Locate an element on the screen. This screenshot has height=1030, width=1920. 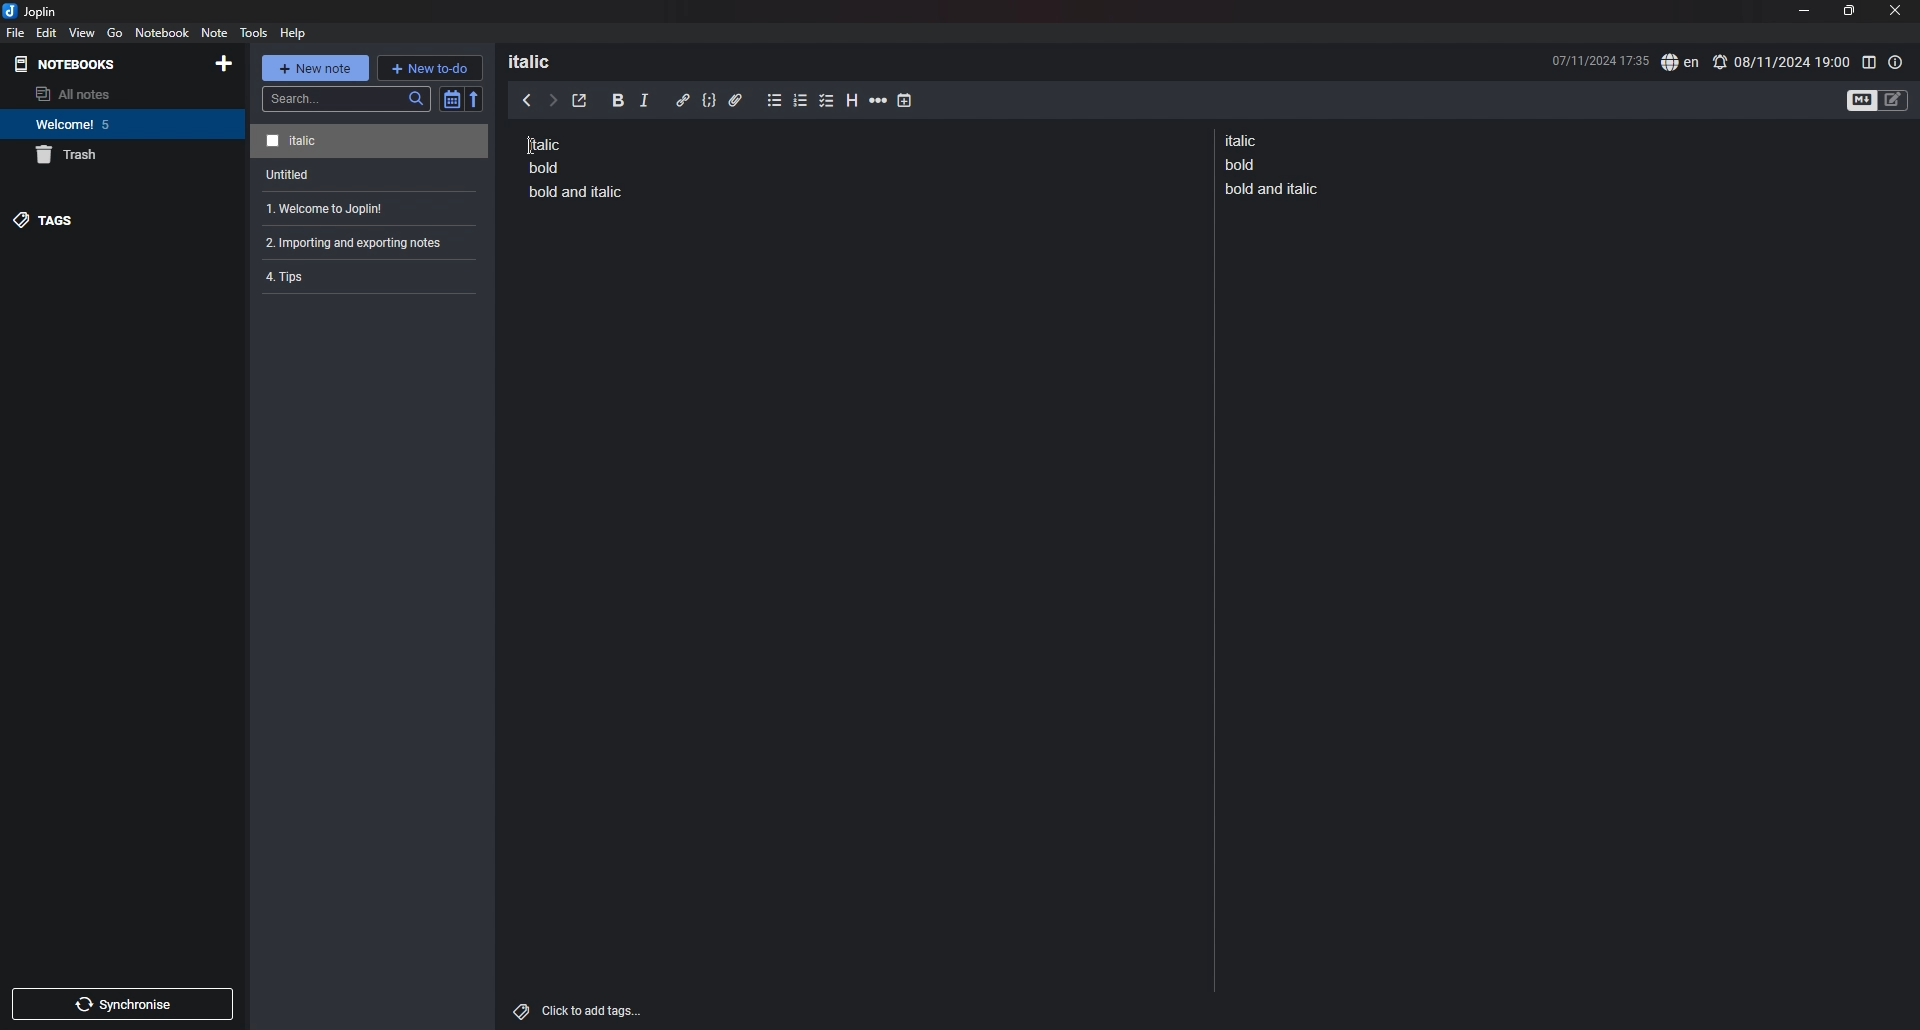
spell check is located at coordinates (1680, 63).